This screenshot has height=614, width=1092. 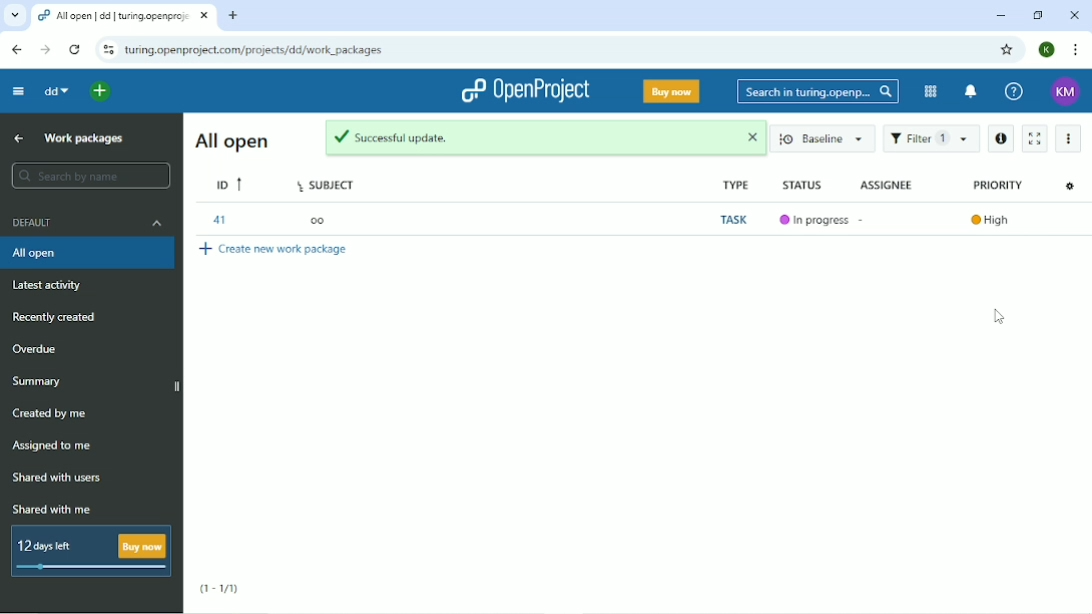 I want to click on Search, so click(x=815, y=90).